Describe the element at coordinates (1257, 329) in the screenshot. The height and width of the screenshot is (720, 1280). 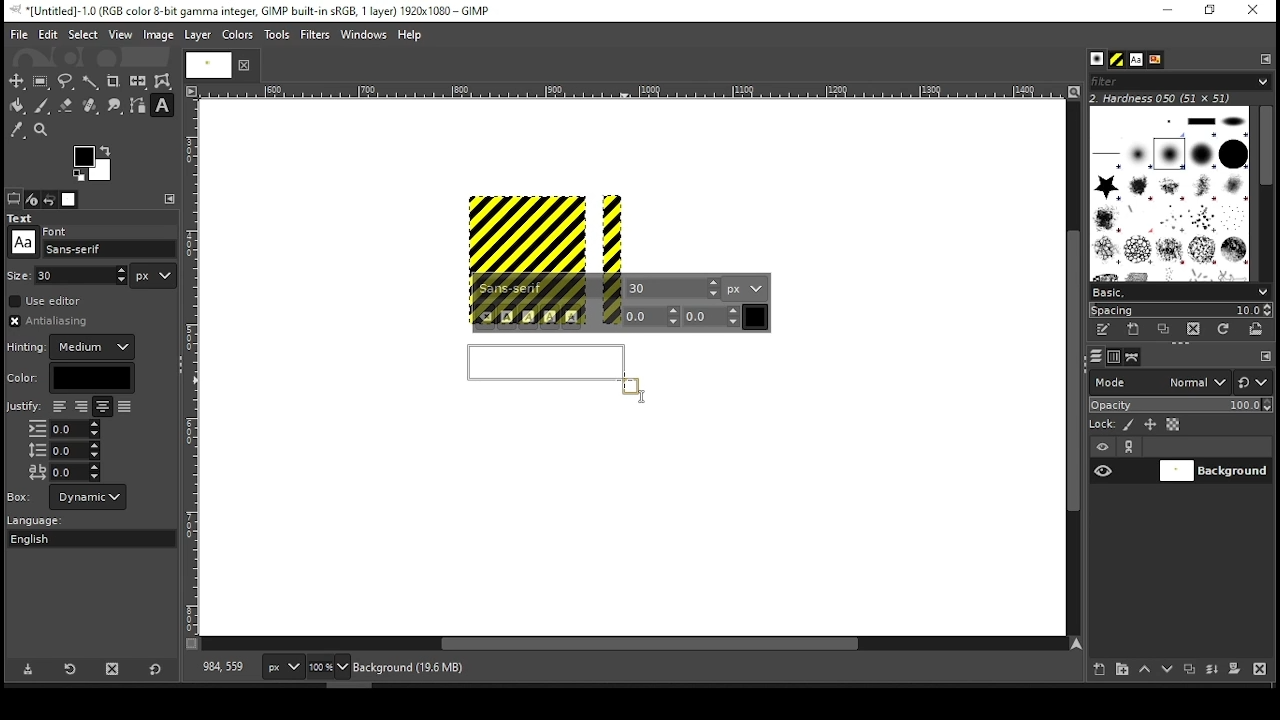
I see `open brush as image` at that location.